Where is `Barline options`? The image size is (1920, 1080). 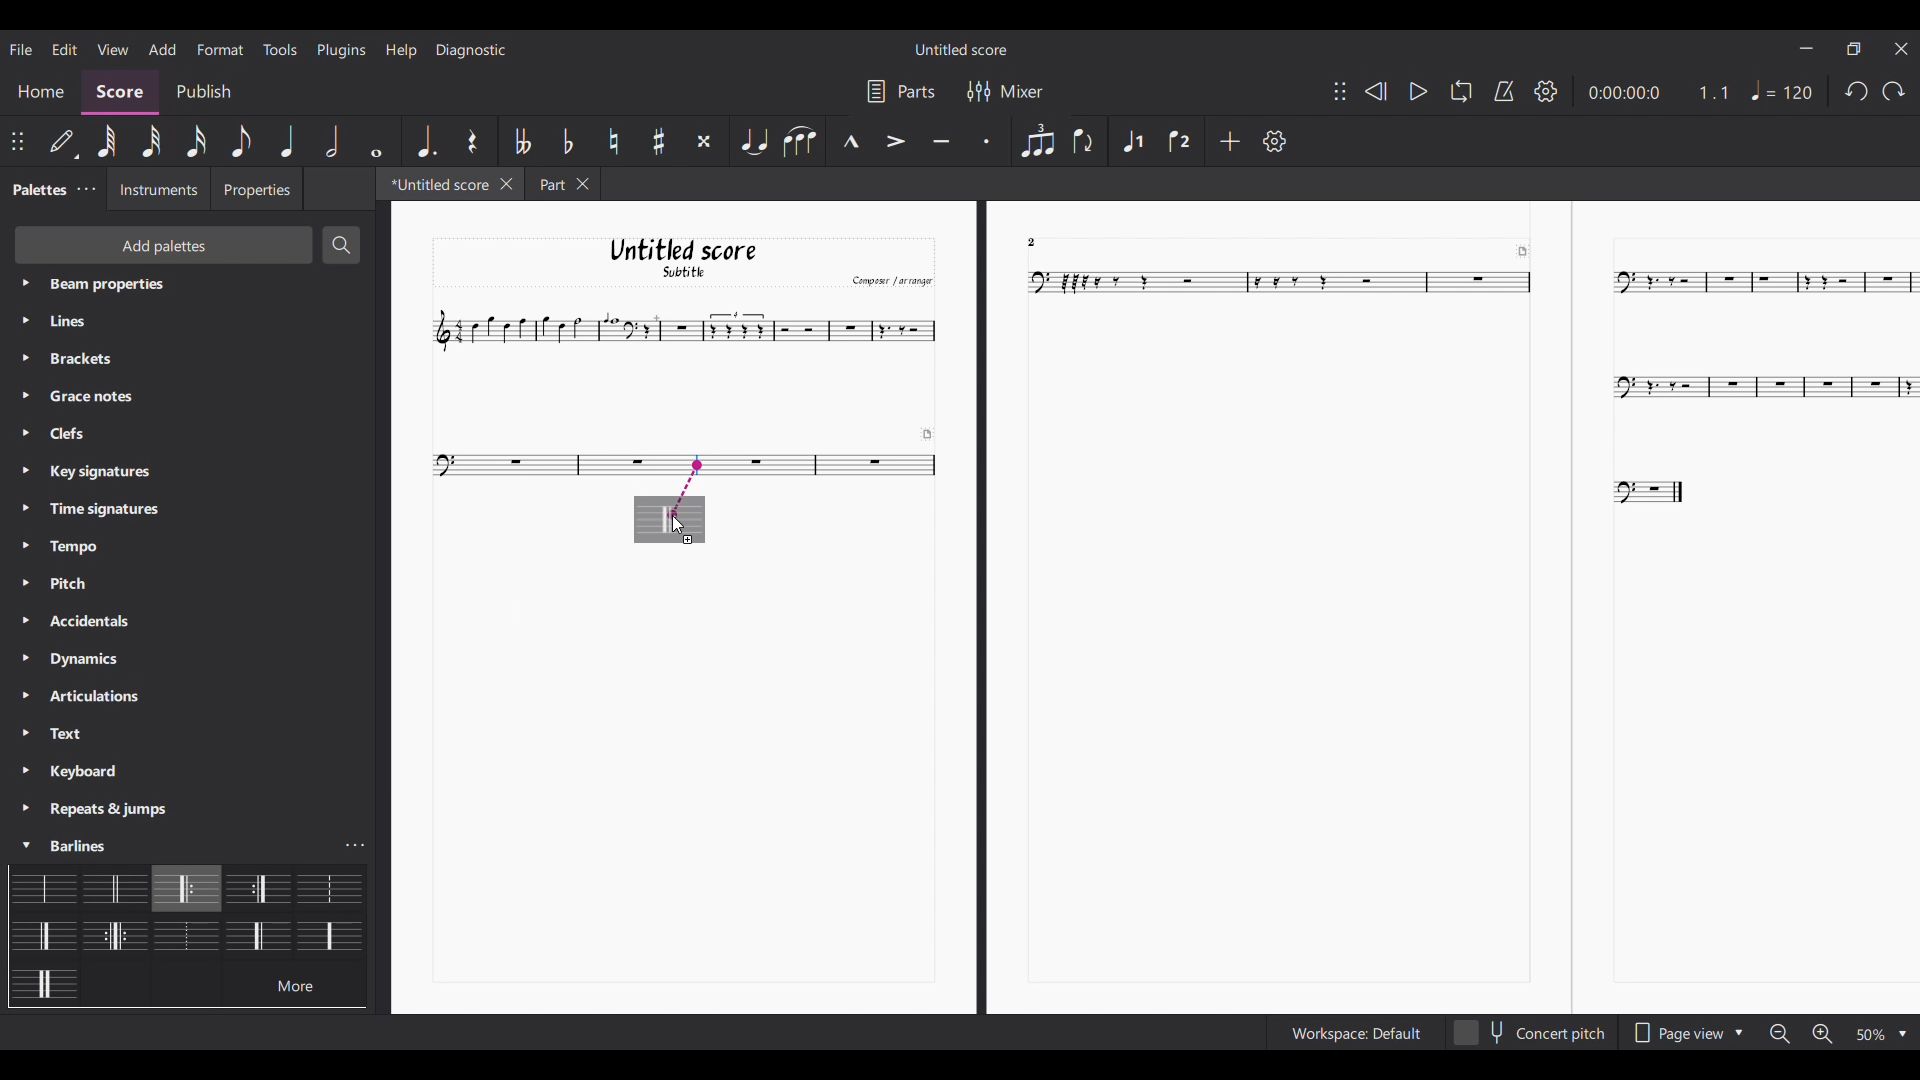
Barline options is located at coordinates (324, 934).